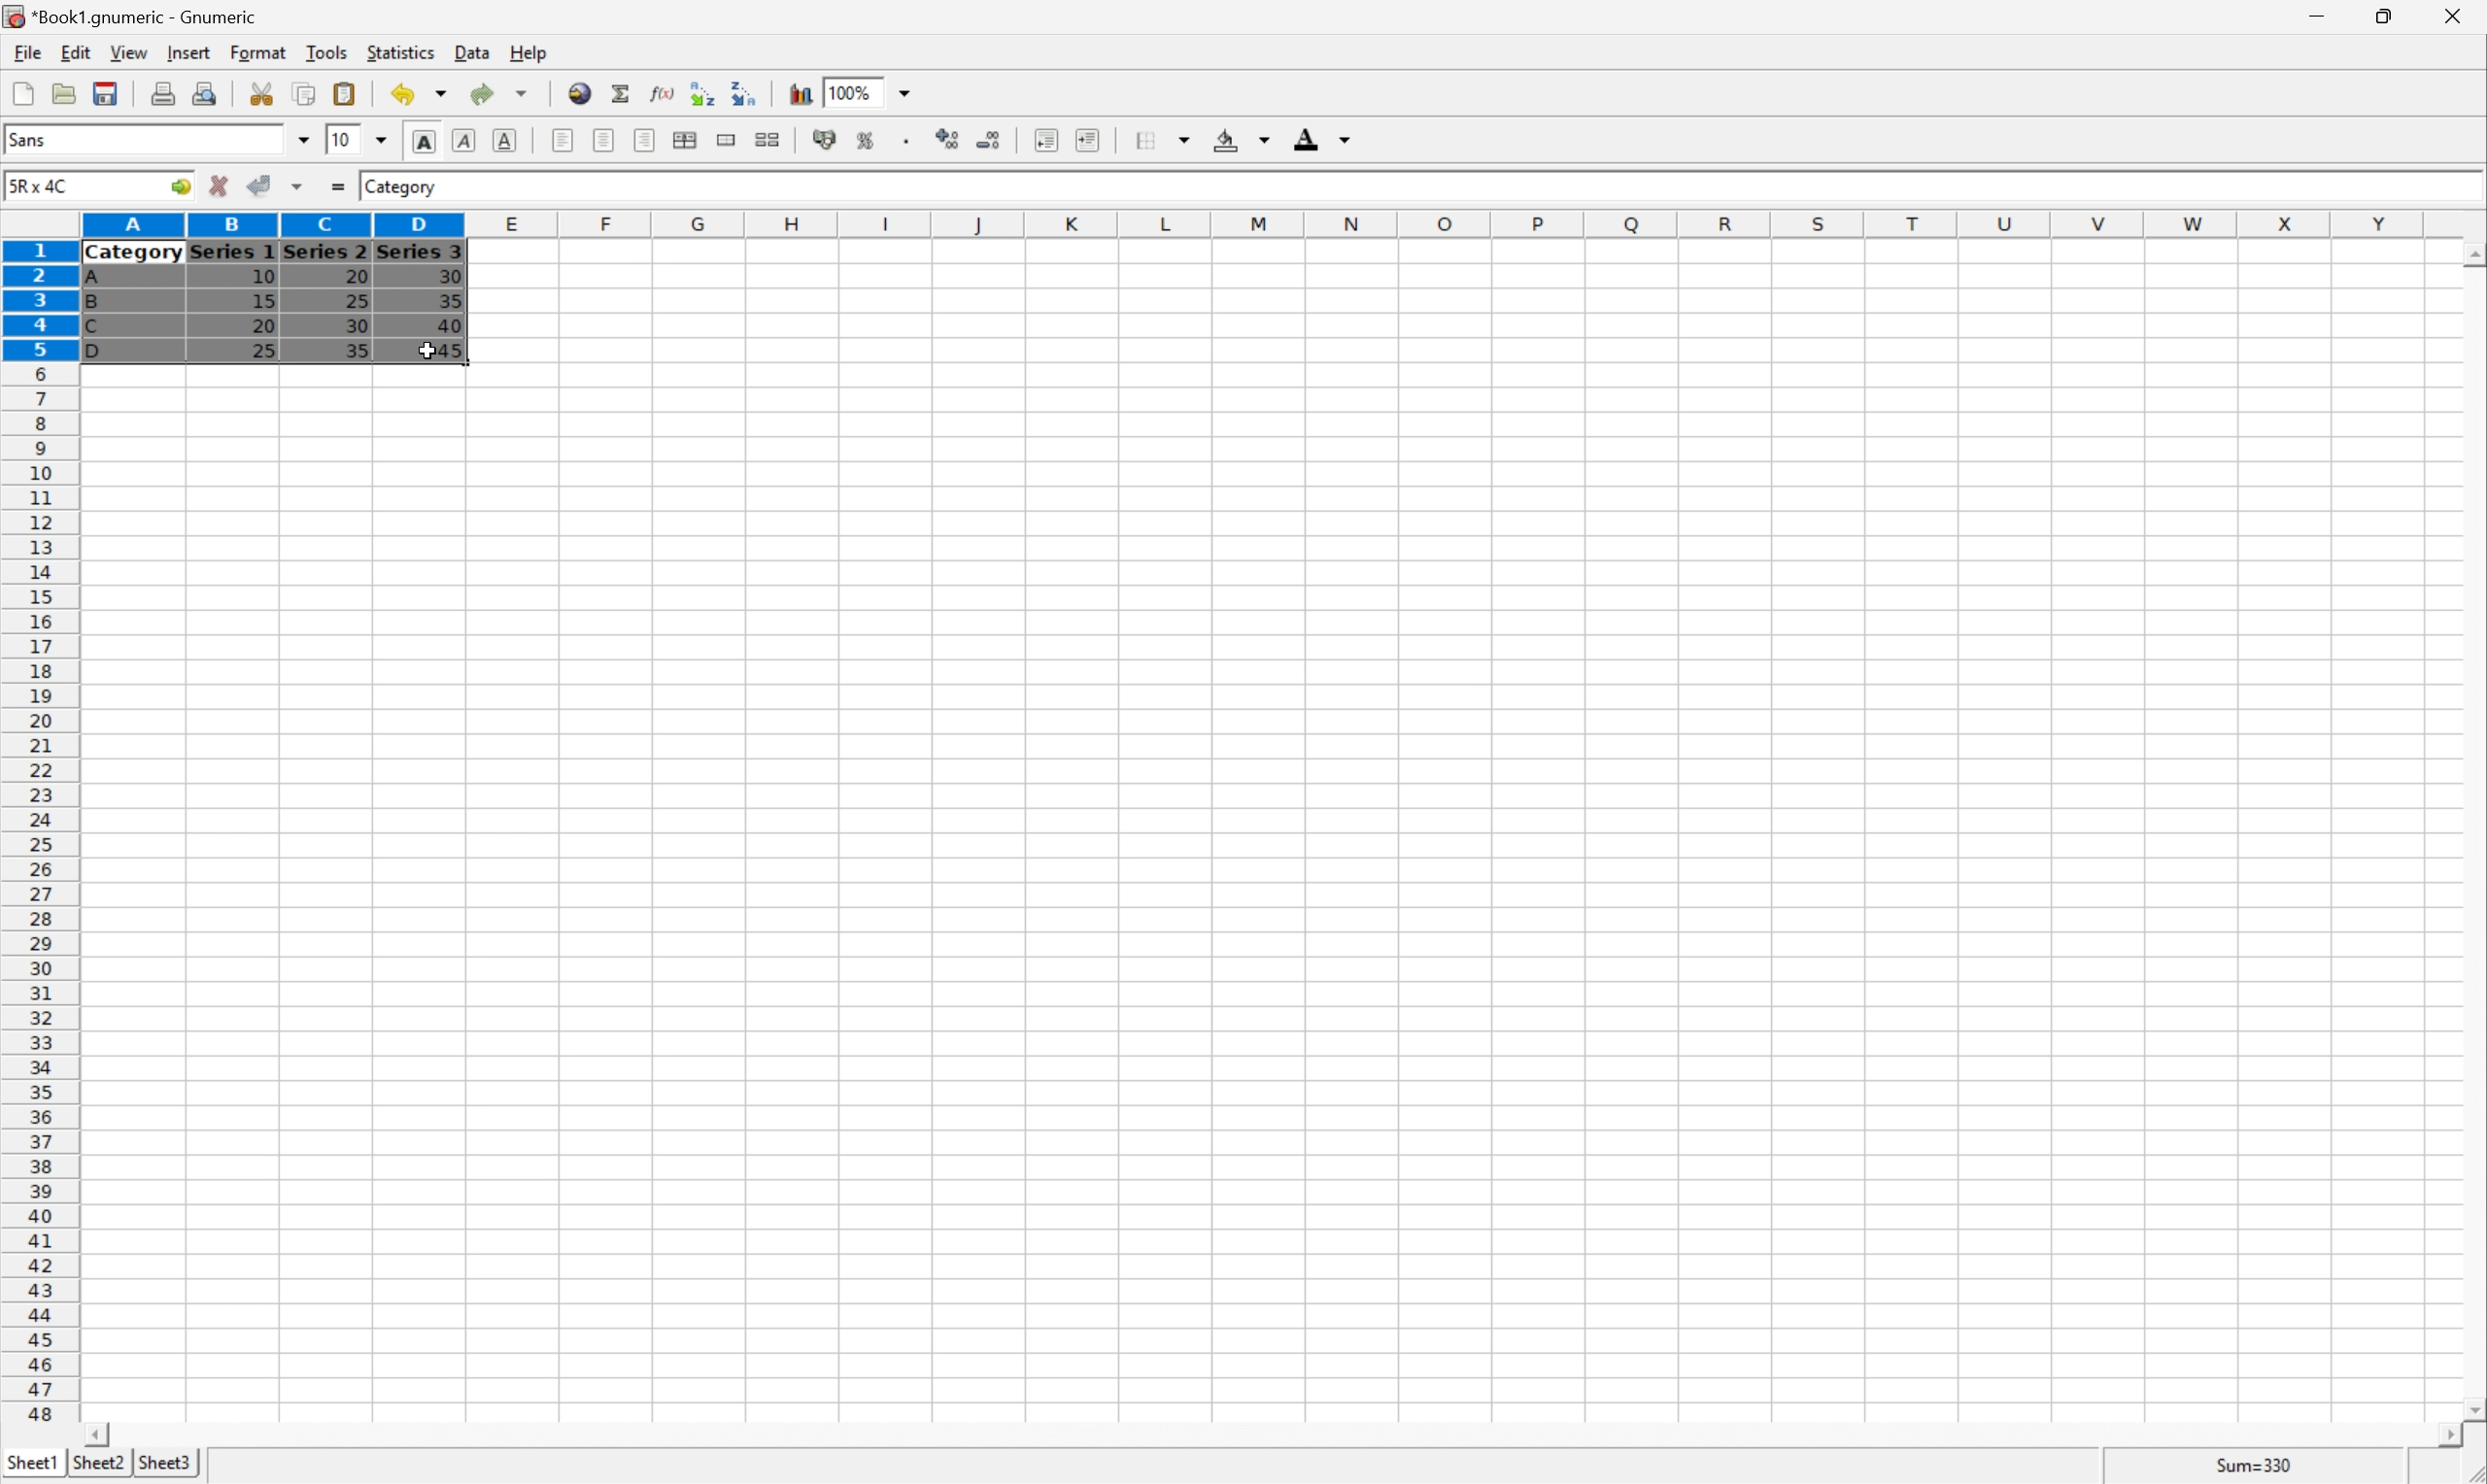  Describe the element at coordinates (42, 189) in the screenshot. I see `5R*4C` at that location.